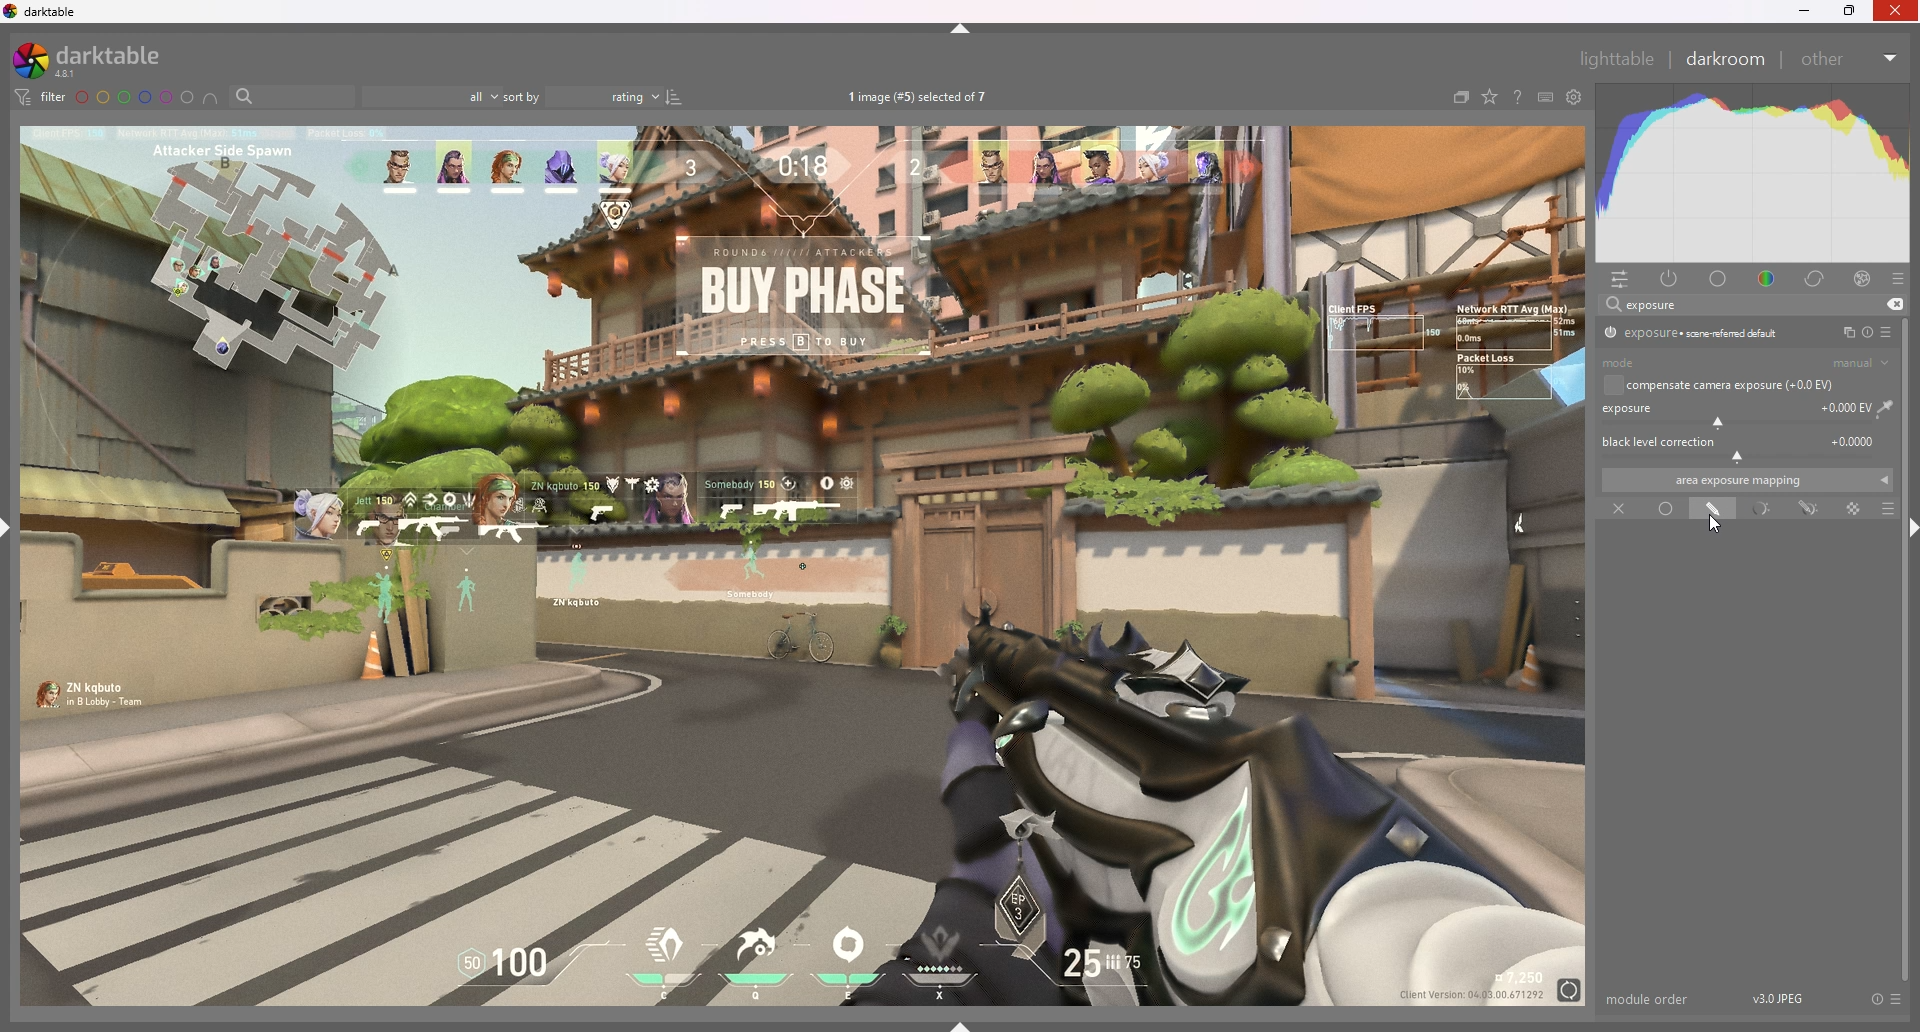  Describe the element at coordinates (1844, 333) in the screenshot. I see `multiple instances action` at that location.